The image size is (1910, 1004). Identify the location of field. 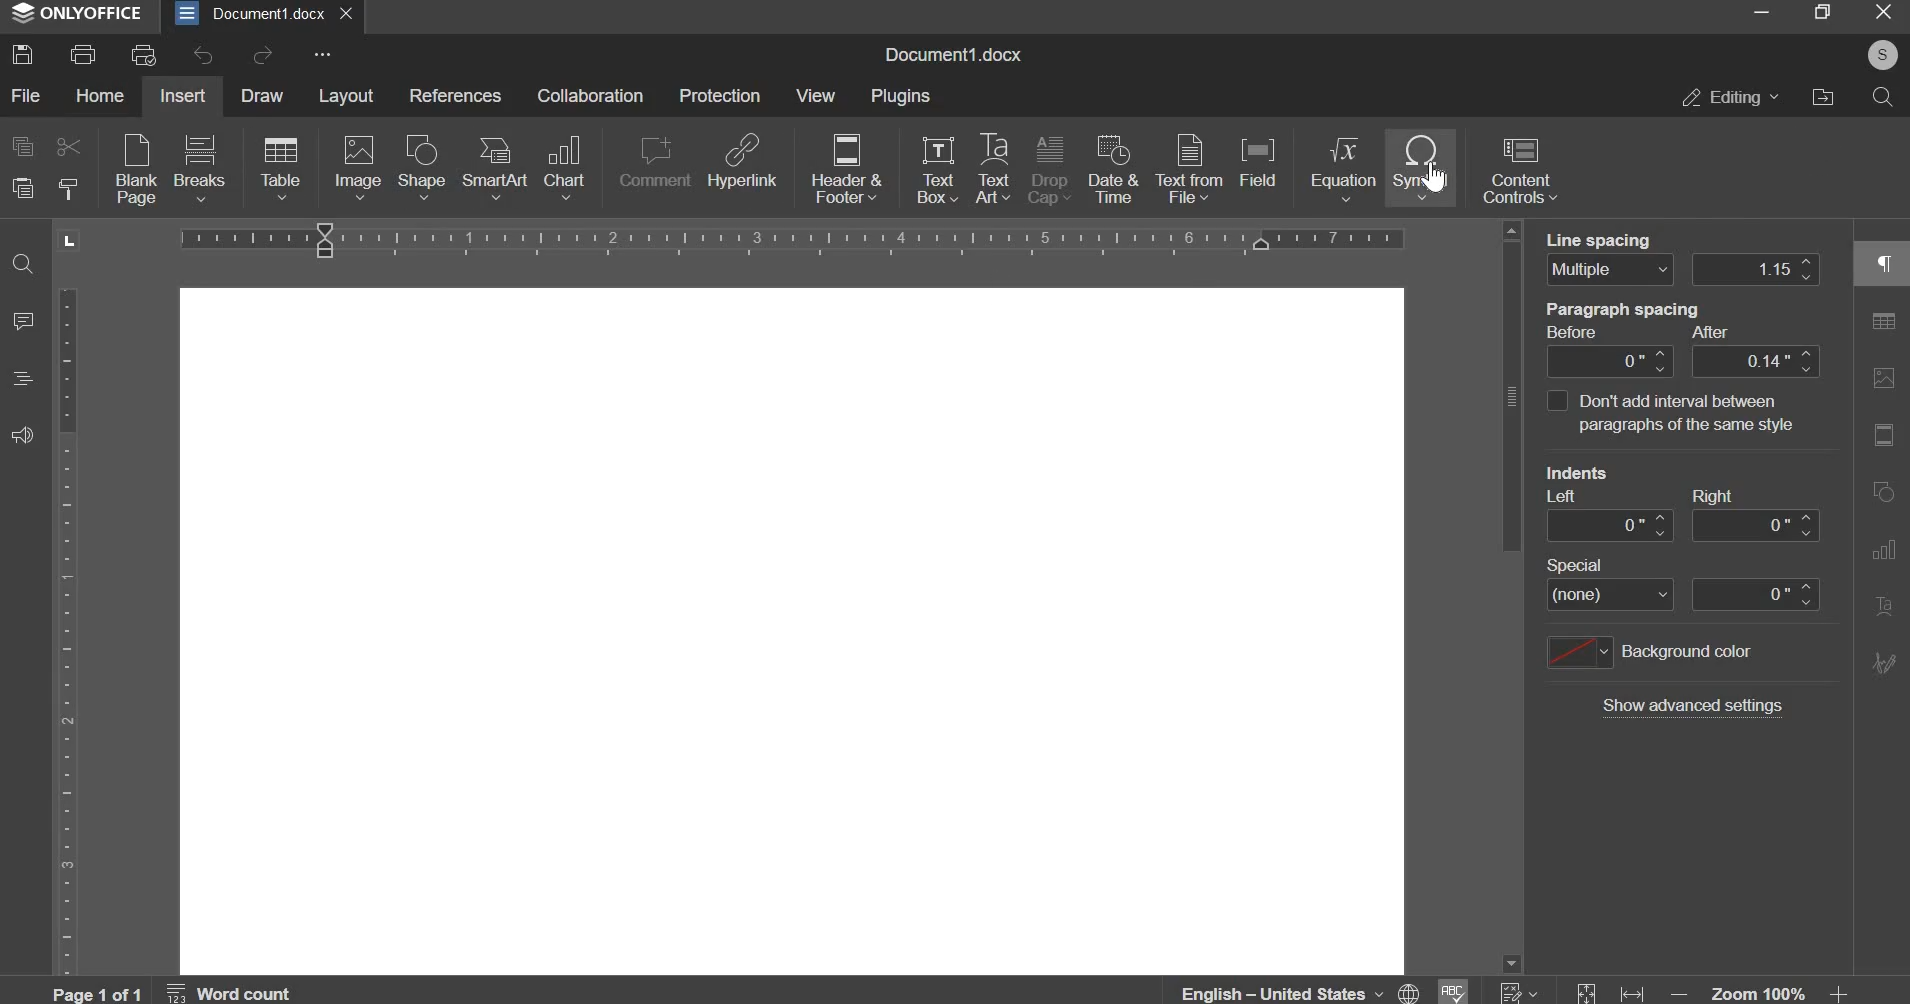
(1256, 160).